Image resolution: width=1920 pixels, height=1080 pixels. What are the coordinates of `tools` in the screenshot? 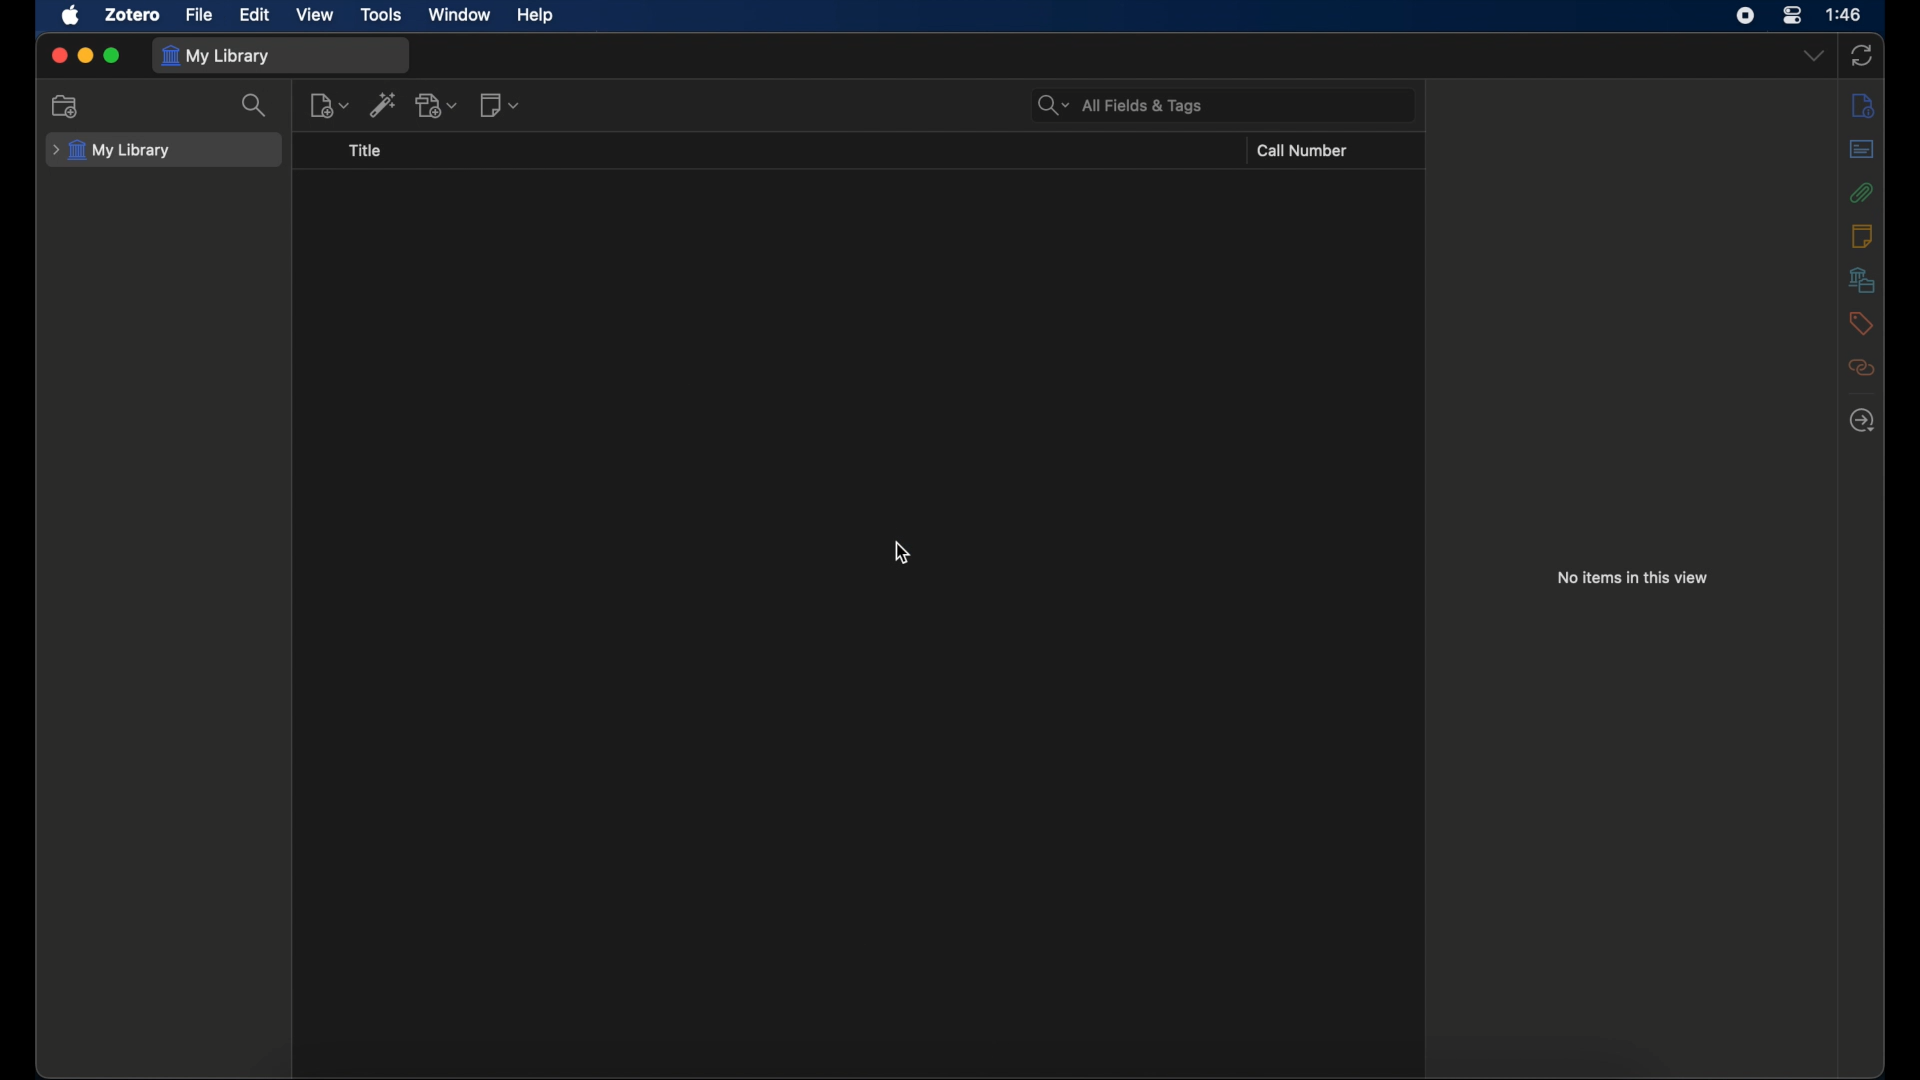 It's located at (380, 13).